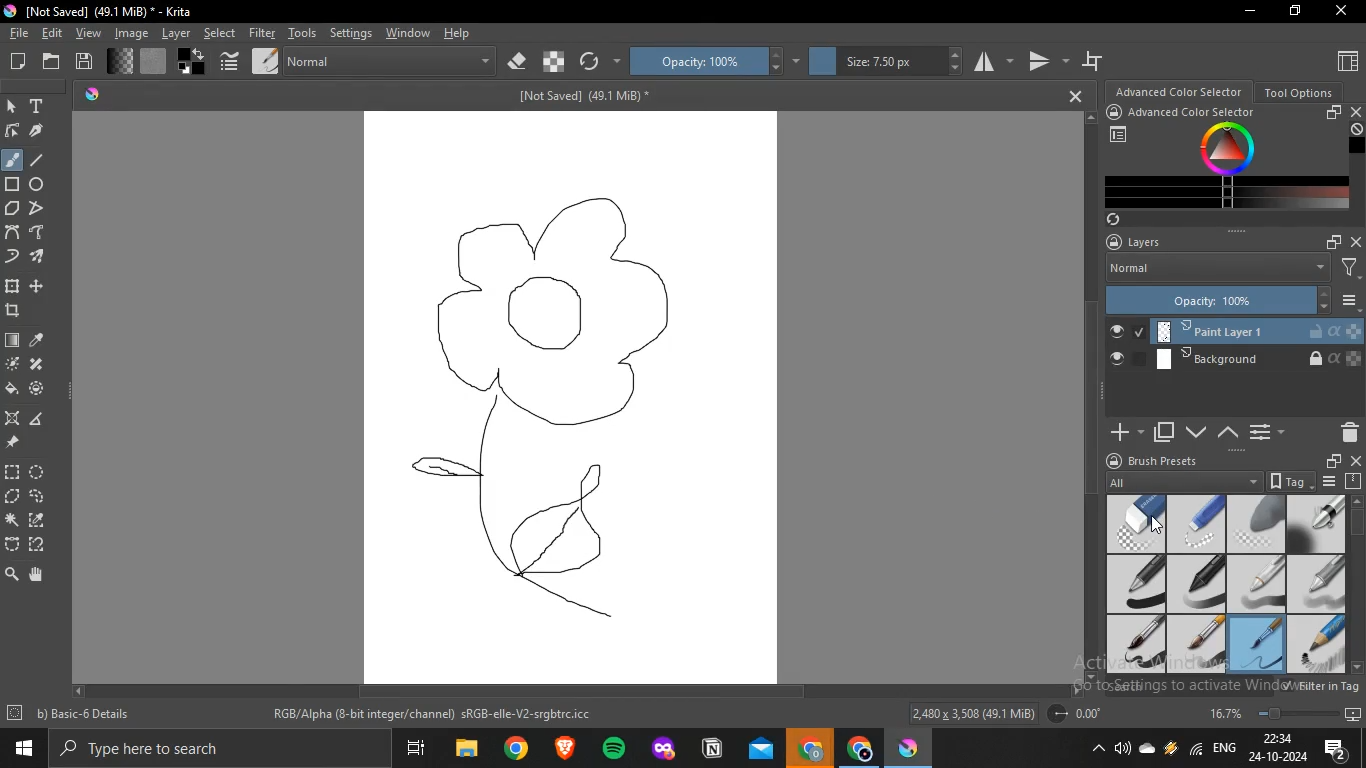 The image size is (1366, 768). What do you see at coordinates (1216, 269) in the screenshot?
I see `Normal` at bounding box center [1216, 269].